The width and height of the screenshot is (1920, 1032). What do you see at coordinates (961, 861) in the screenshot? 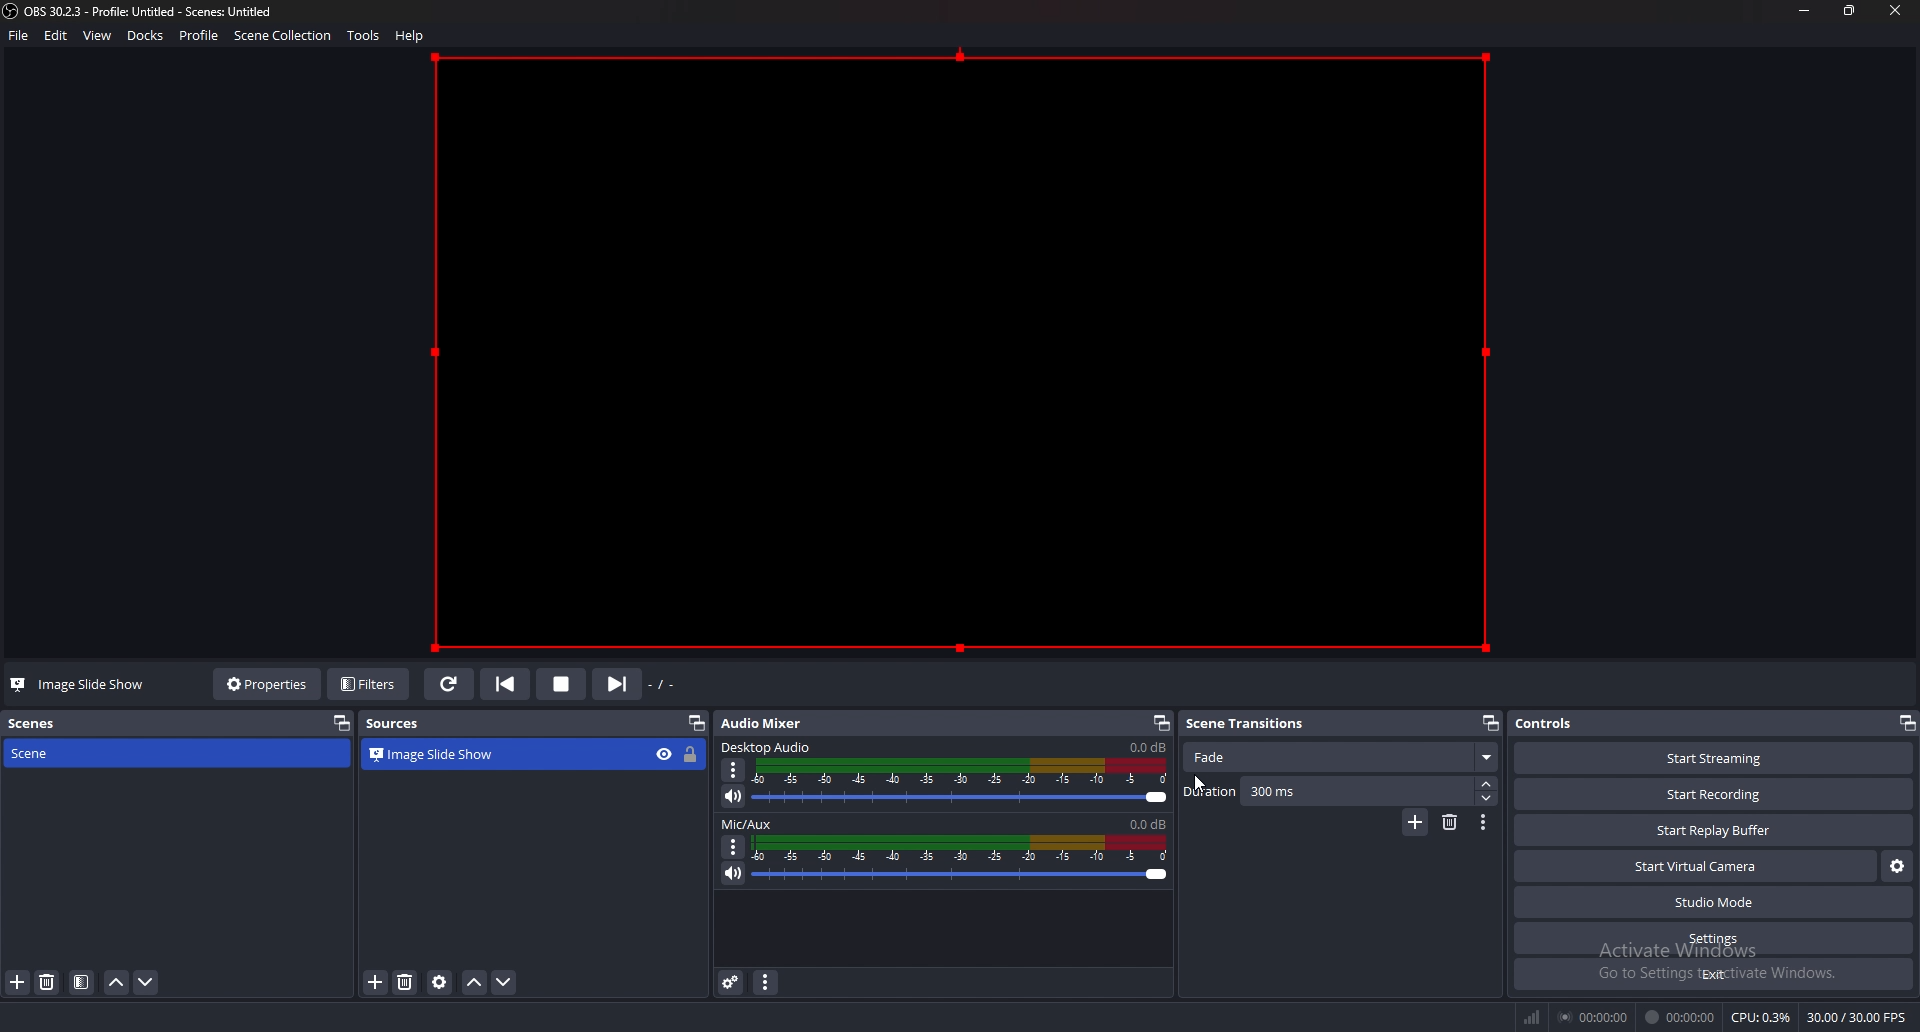
I see `volume adjust` at bounding box center [961, 861].